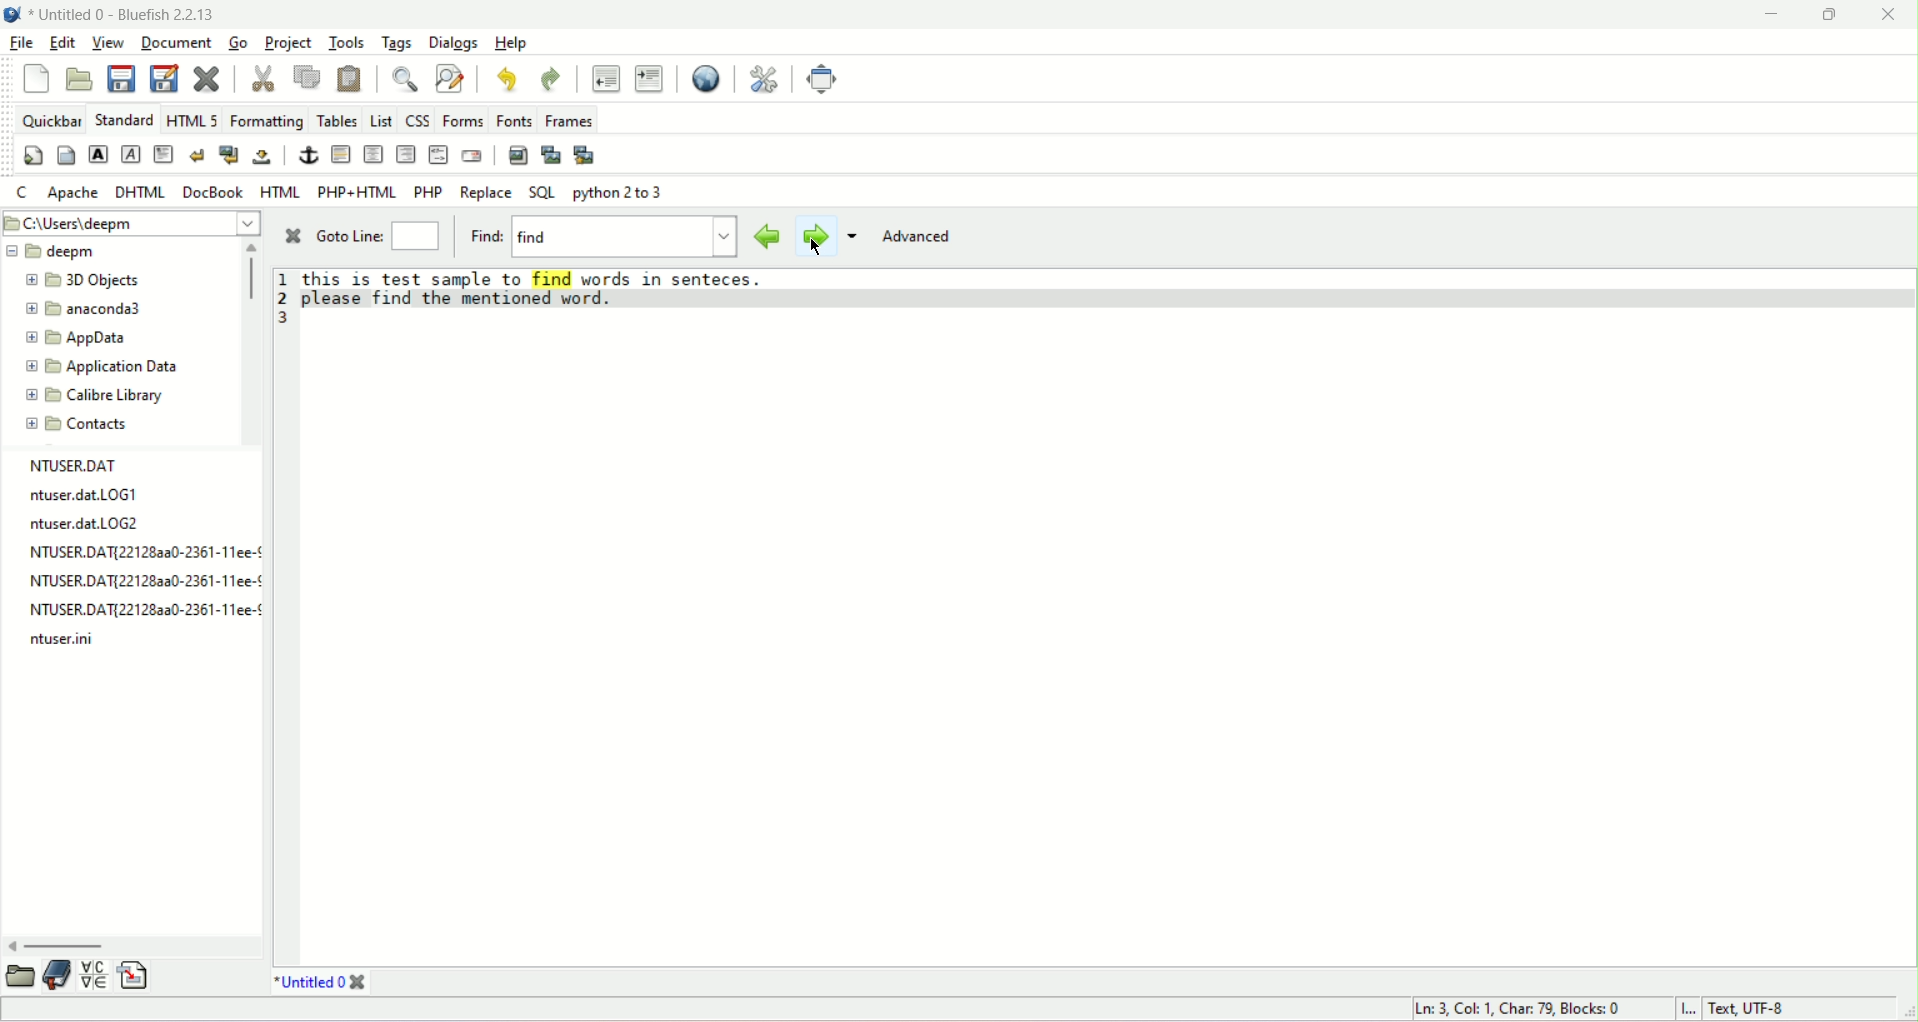 The width and height of the screenshot is (1918, 1022). I want to click on NTUSER.DAT{22128220-2361-11ee-, so click(133, 551).